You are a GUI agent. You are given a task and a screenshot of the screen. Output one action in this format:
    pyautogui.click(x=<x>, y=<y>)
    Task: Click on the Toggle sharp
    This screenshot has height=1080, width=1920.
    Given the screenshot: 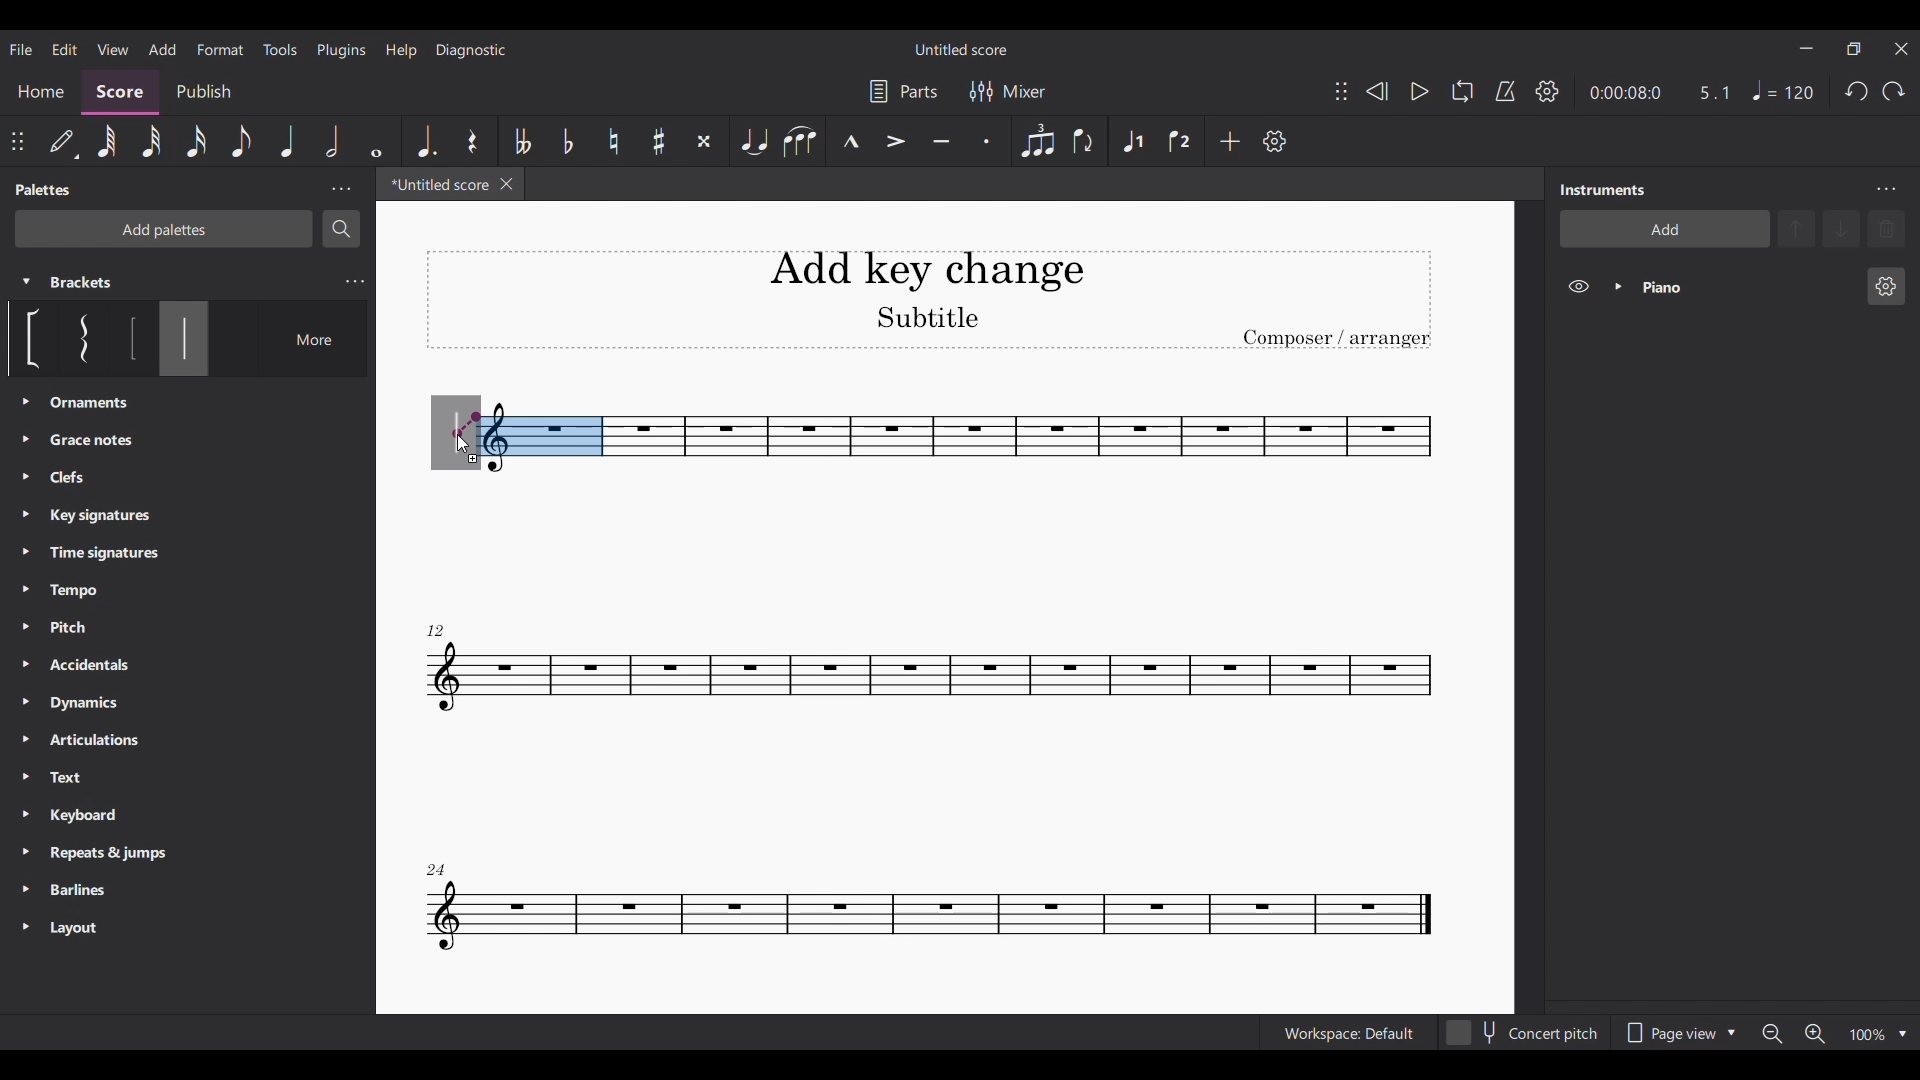 What is the action you would take?
    pyautogui.click(x=660, y=142)
    